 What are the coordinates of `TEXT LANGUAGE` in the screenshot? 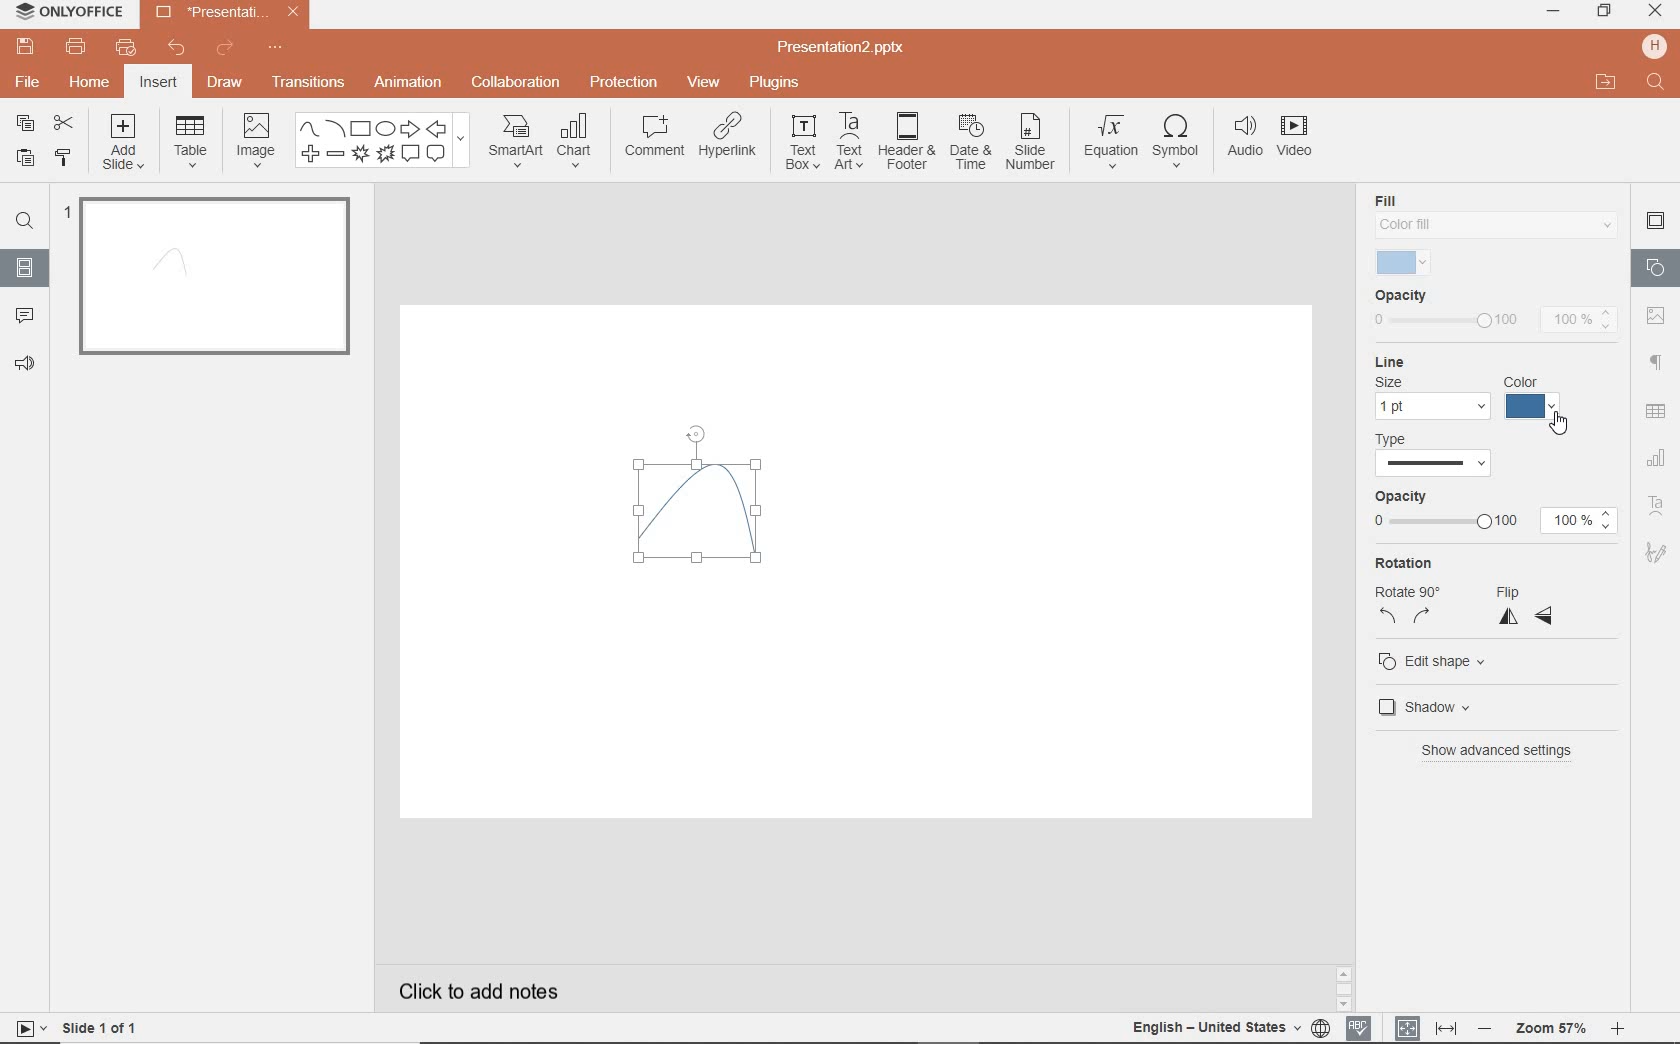 It's located at (1230, 1025).